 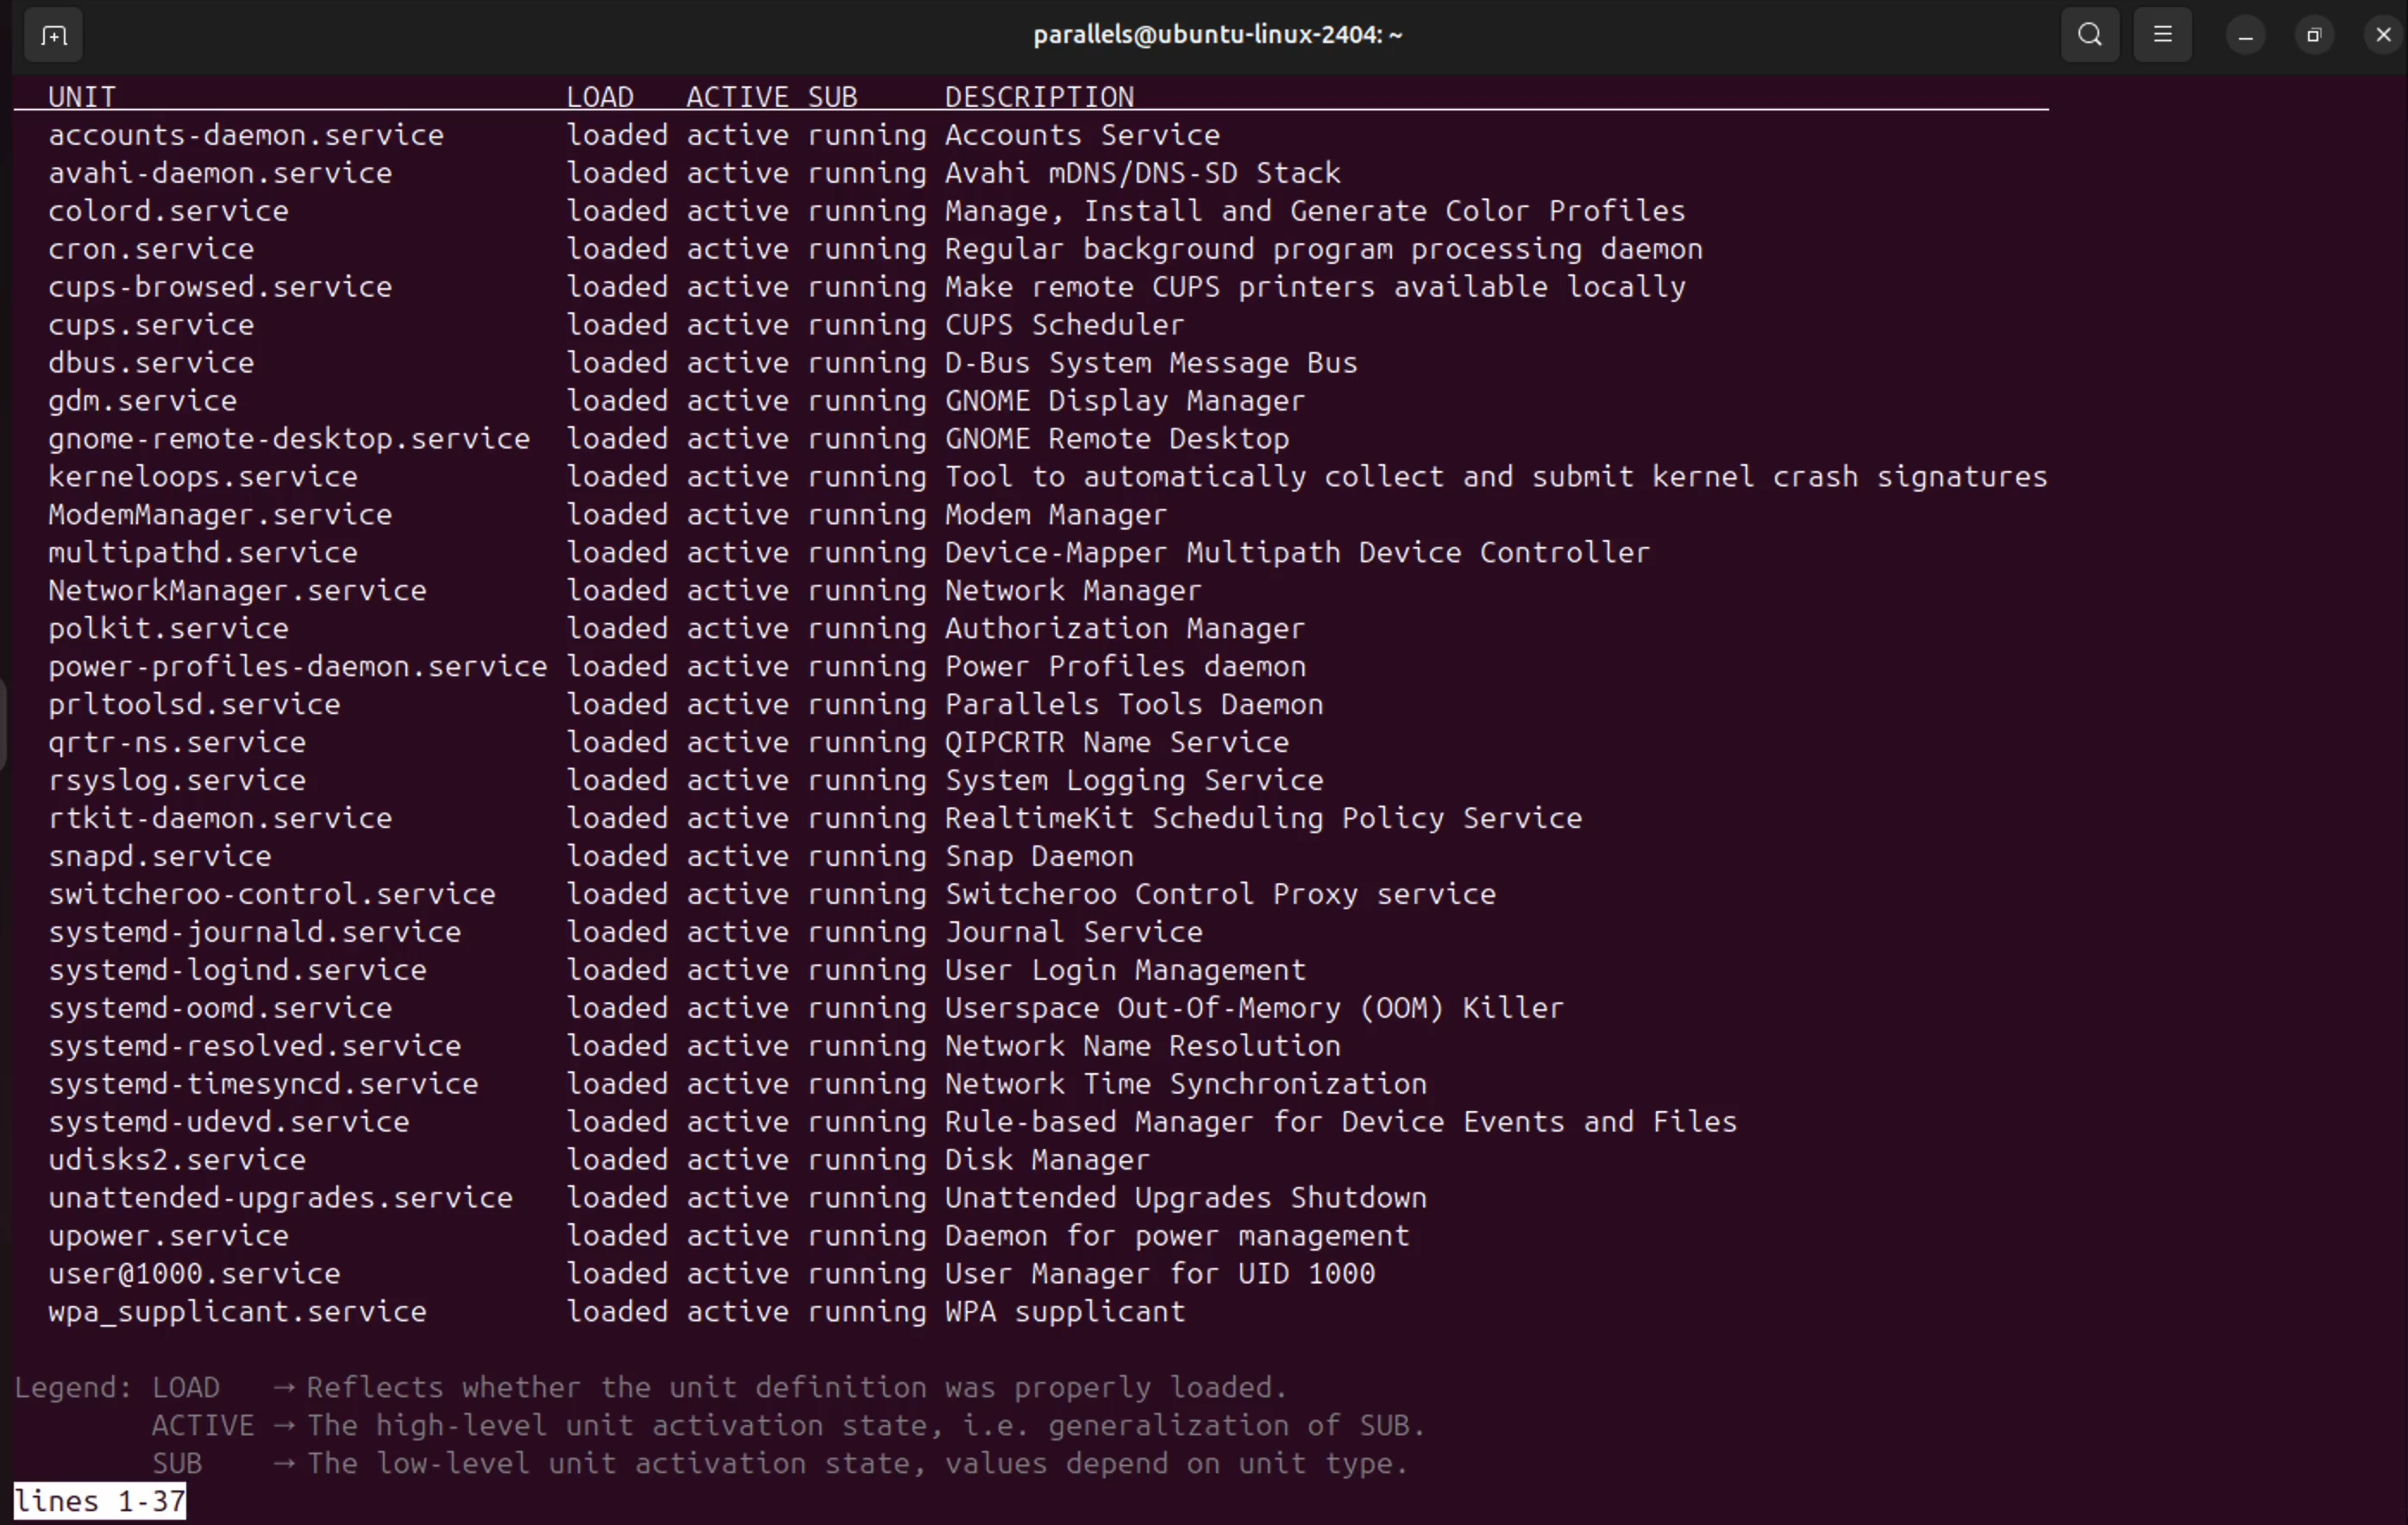 What do you see at coordinates (1018, 977) in the screenshot?
I see `active running ` at bounding box center [1018, 977].